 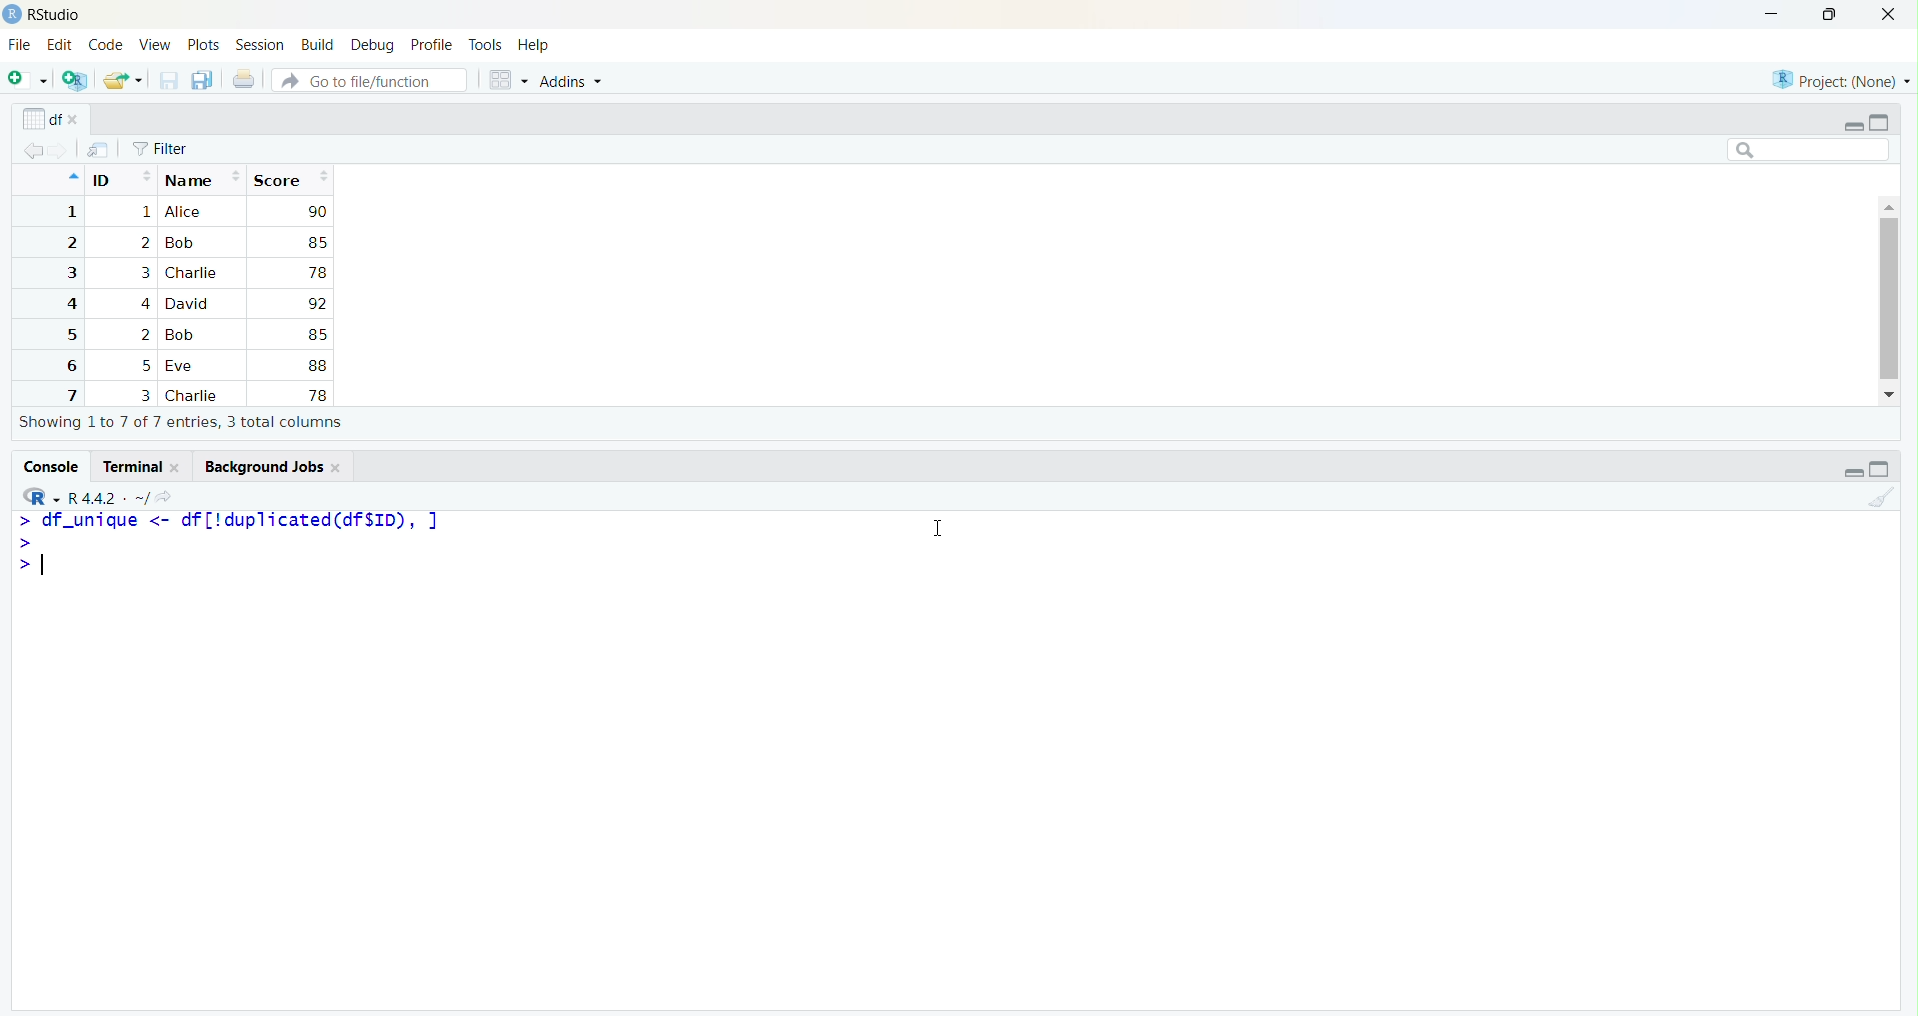 I want to click on back, so click(x=33, y=151).